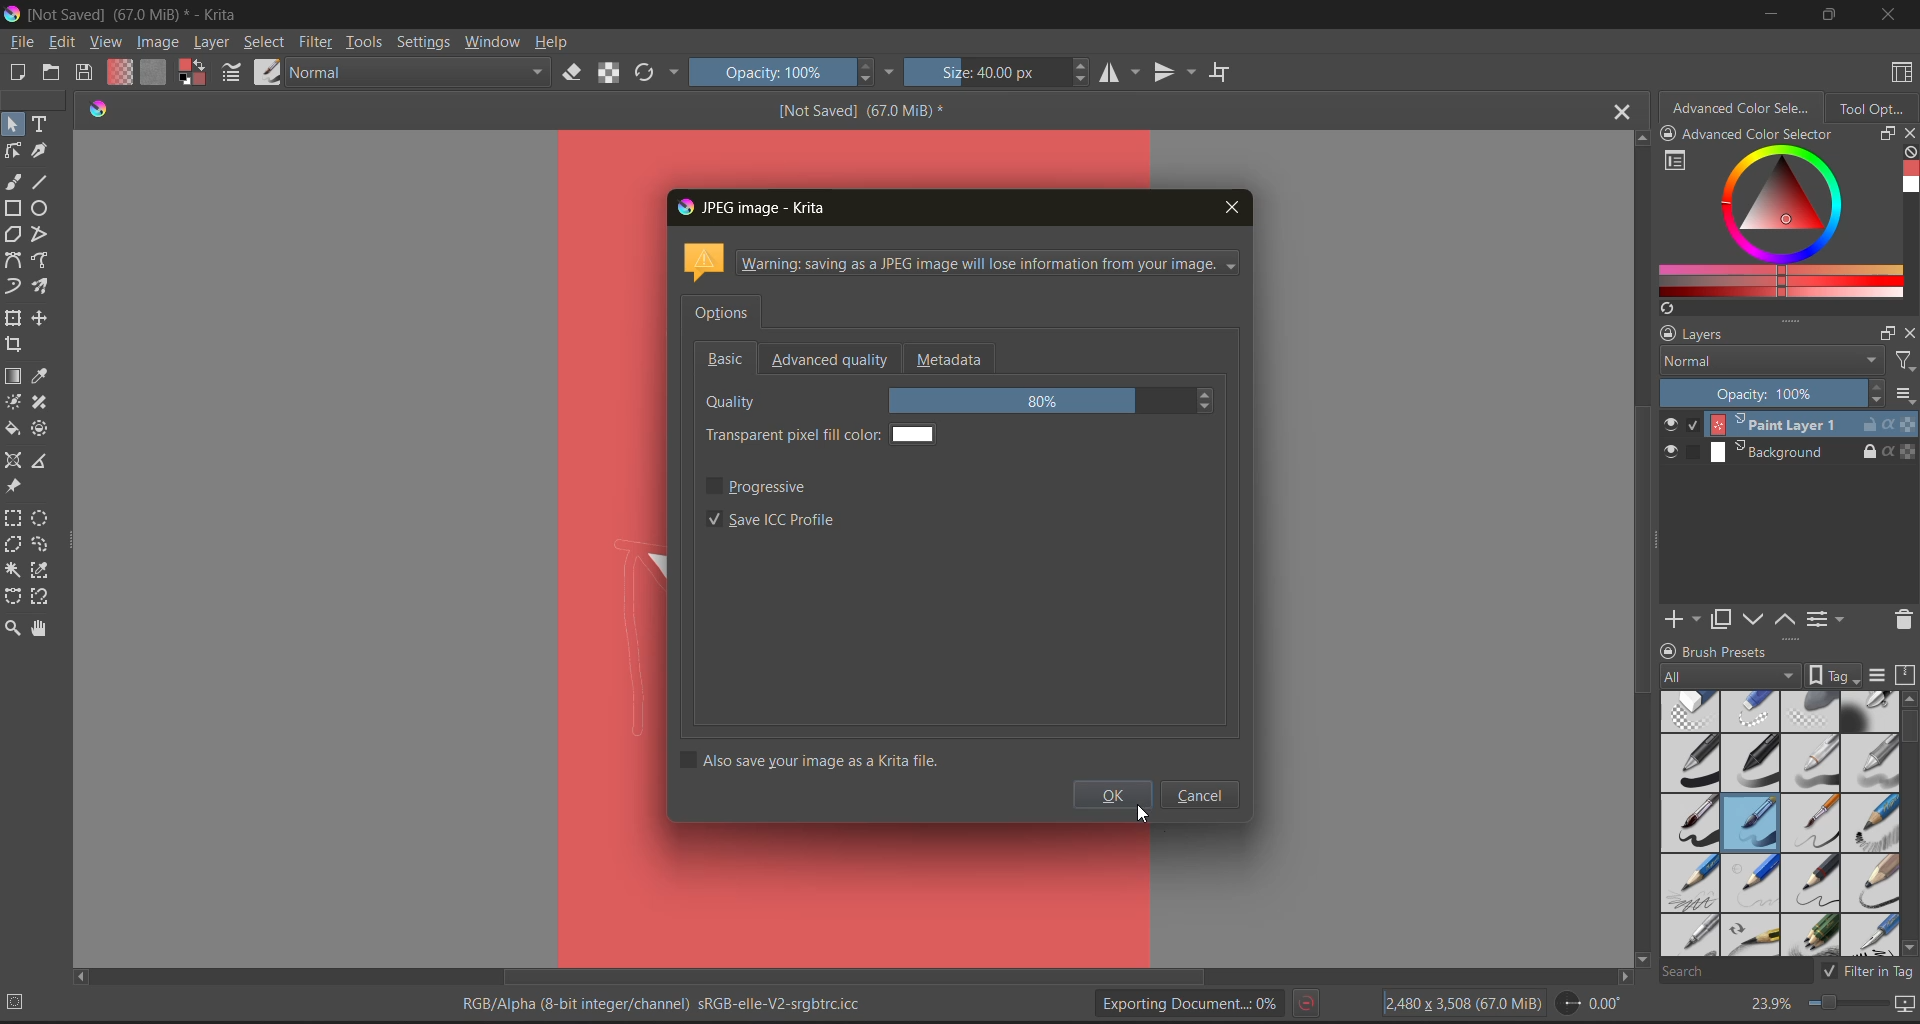 The width and height of the screenshot is (1920, 1024). What do you see at coordinates (1786, 395) in the screenshot?
I see `opacity` at bounding box center [1786, 395].